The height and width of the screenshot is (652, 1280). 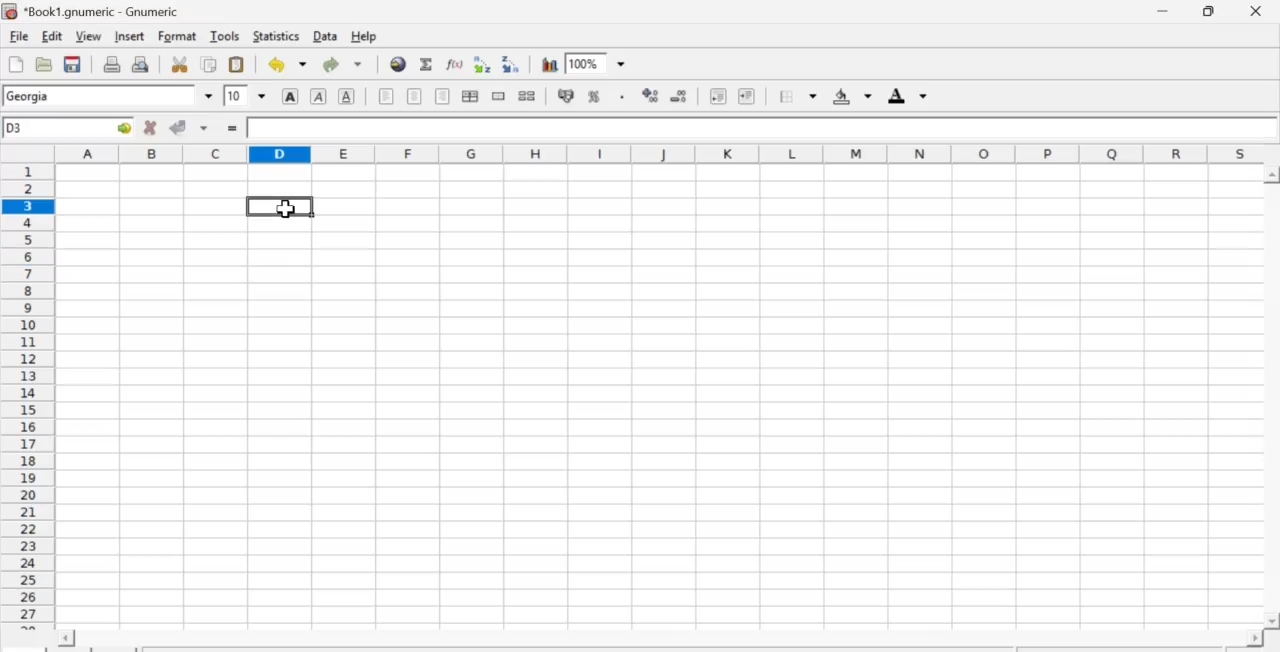 I want to click on Minimize/Maximize, so click(x=1210, y=12).